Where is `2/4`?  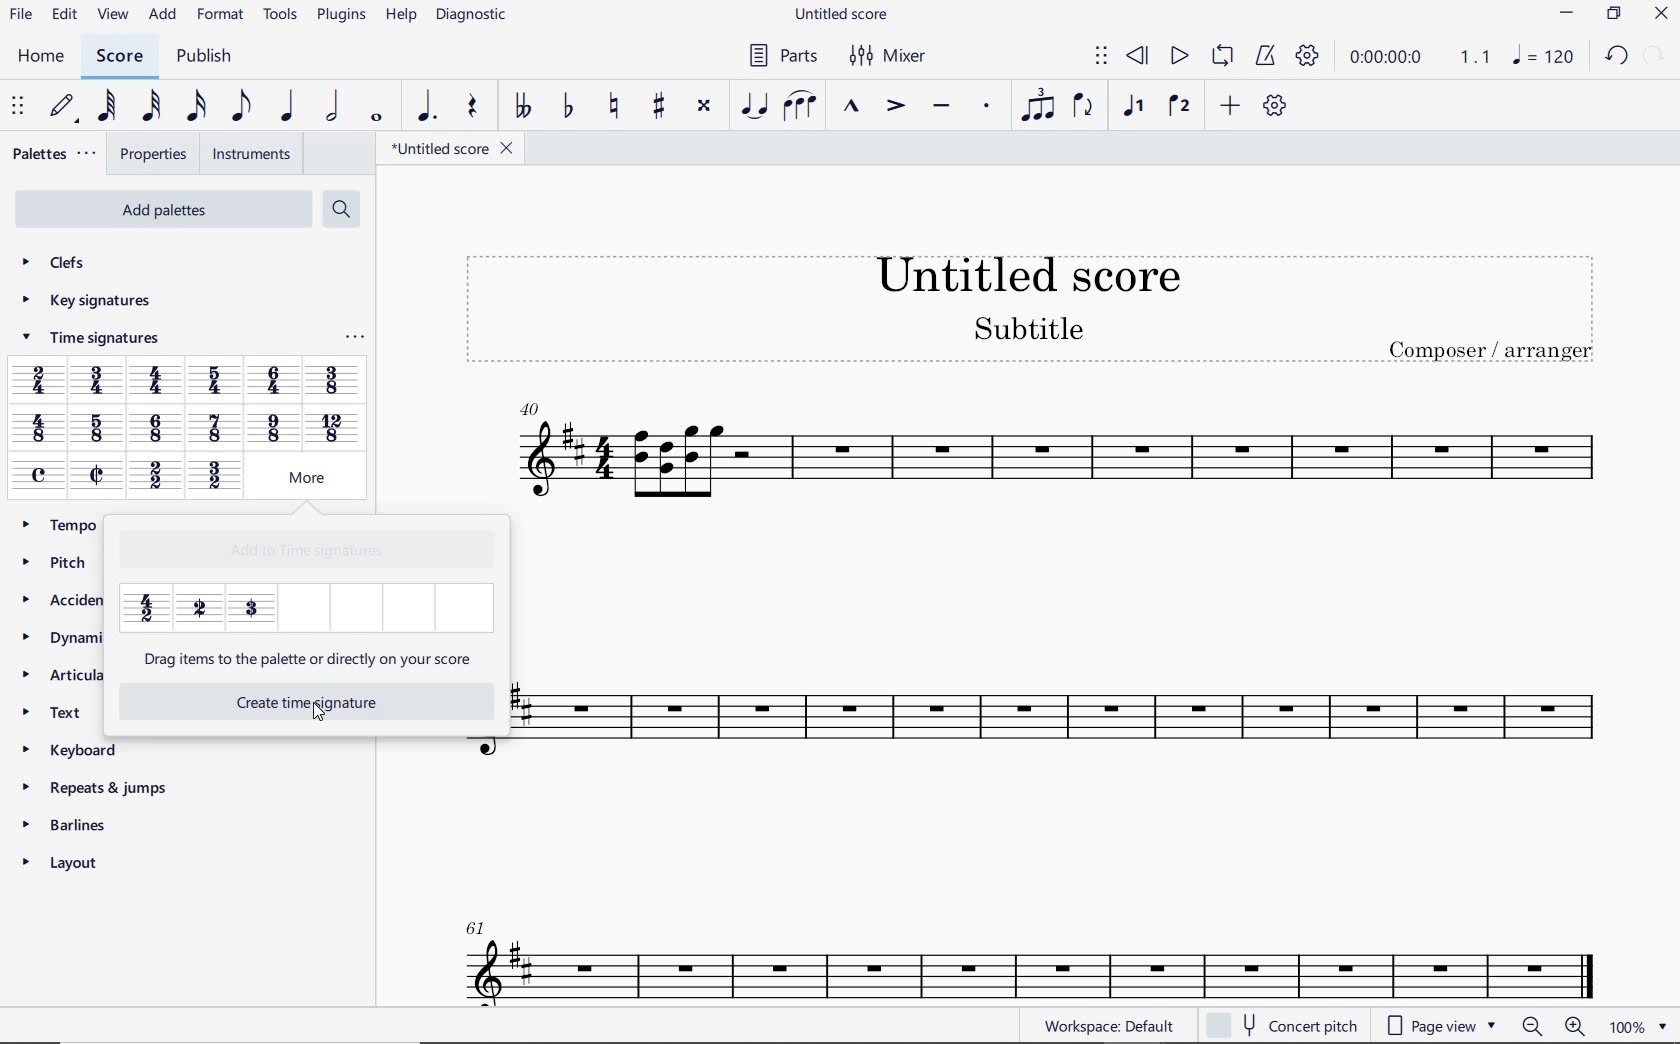
2/4 is located at coordinates (38, 380).